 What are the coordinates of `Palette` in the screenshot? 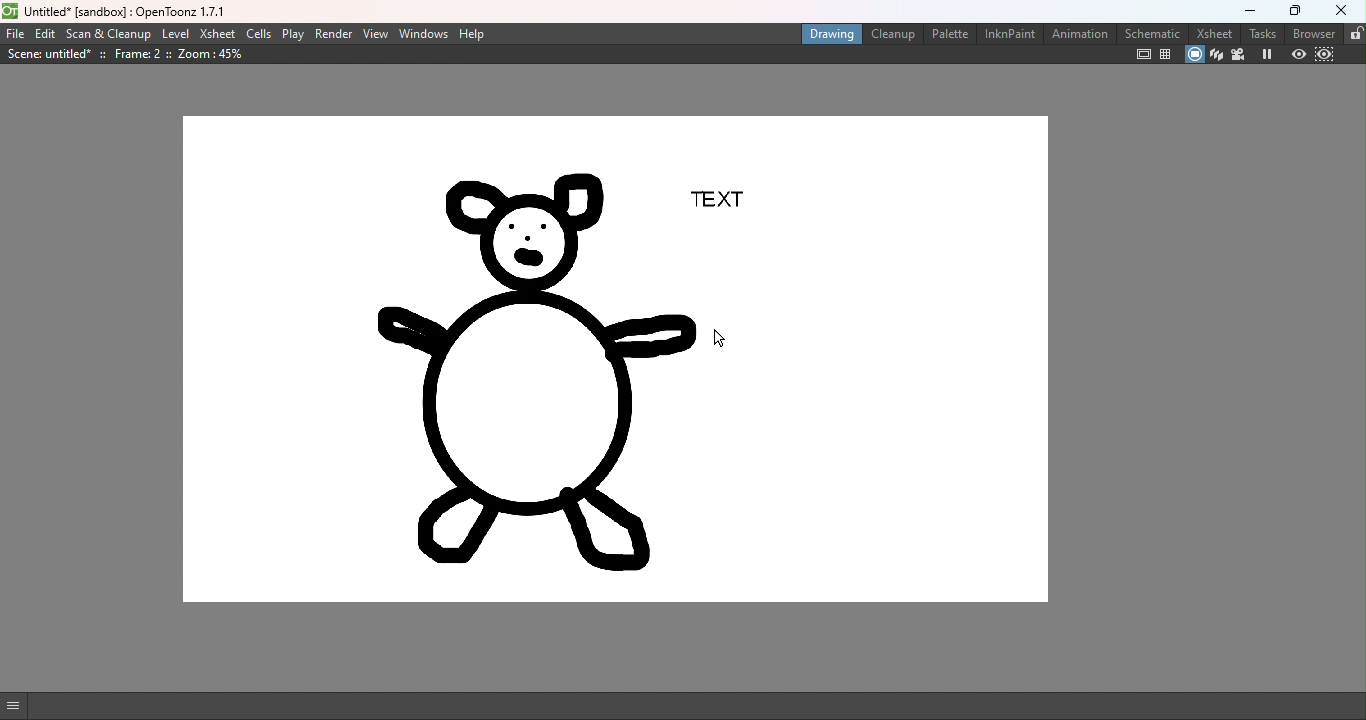 It's located at (949, 35).